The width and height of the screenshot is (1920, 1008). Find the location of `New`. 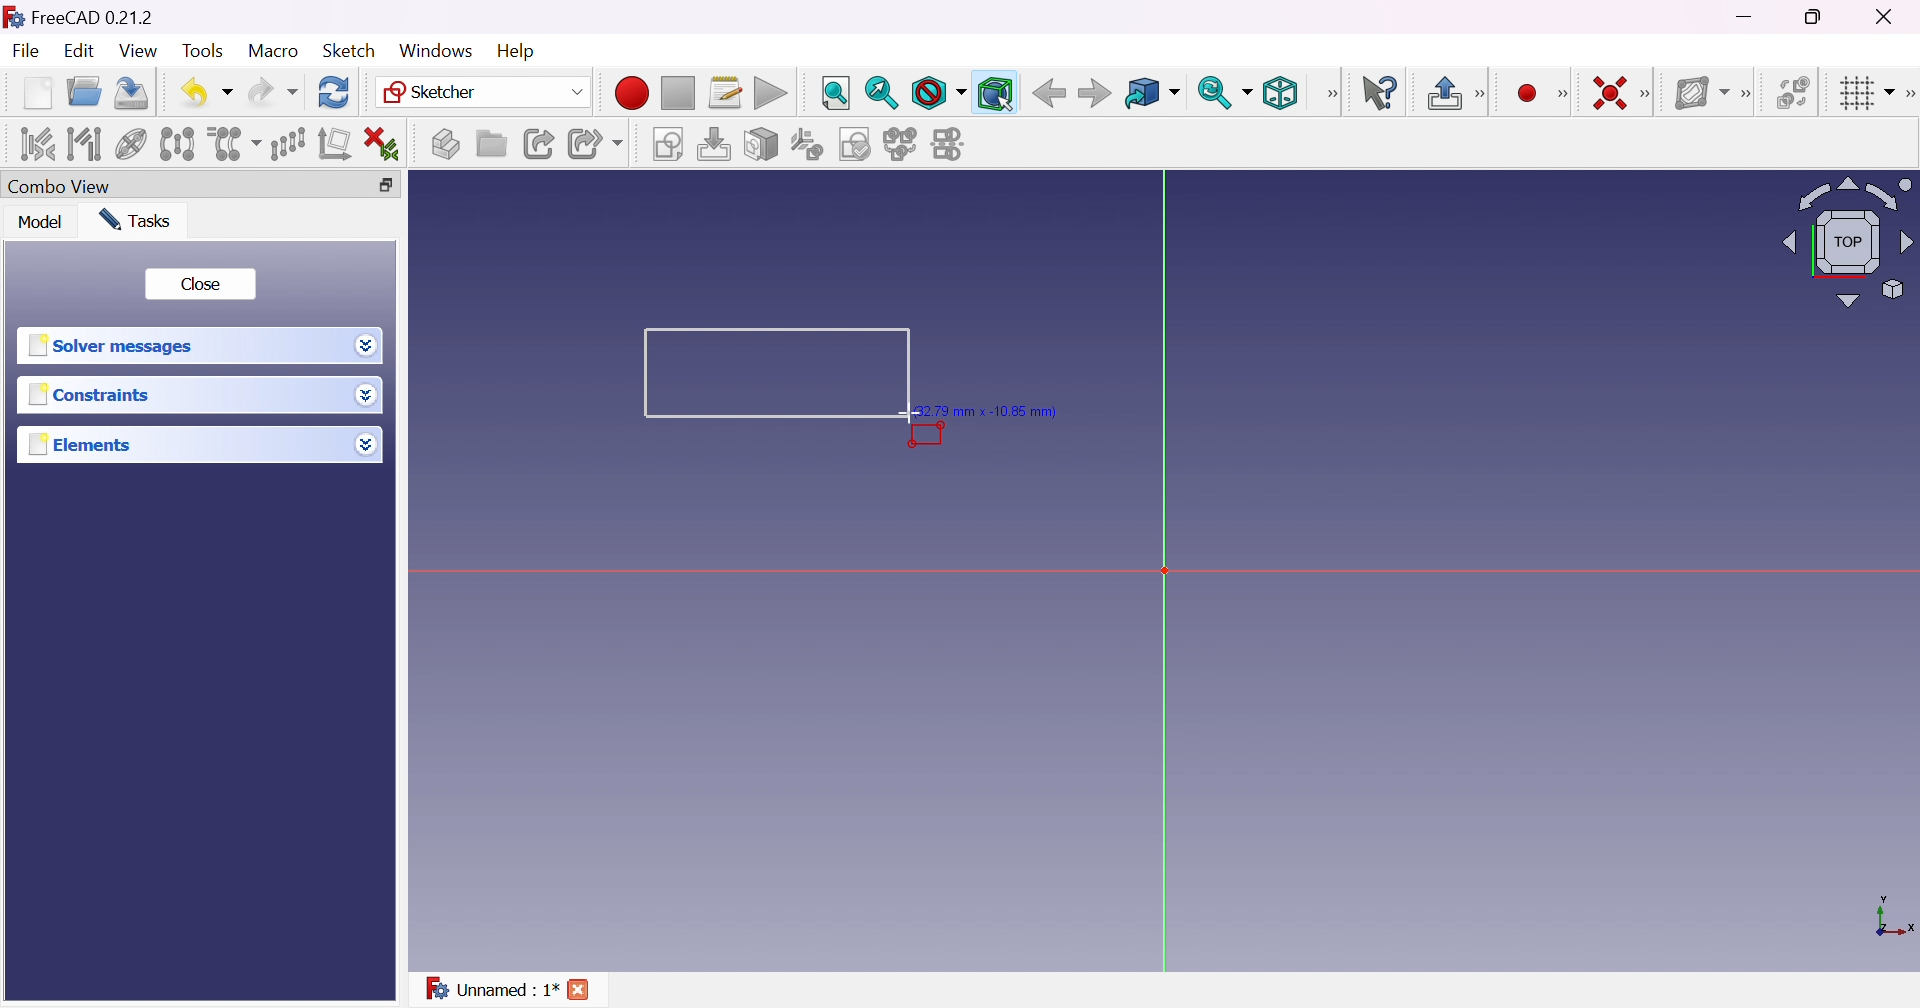

New is located at coordinates (37, 93).